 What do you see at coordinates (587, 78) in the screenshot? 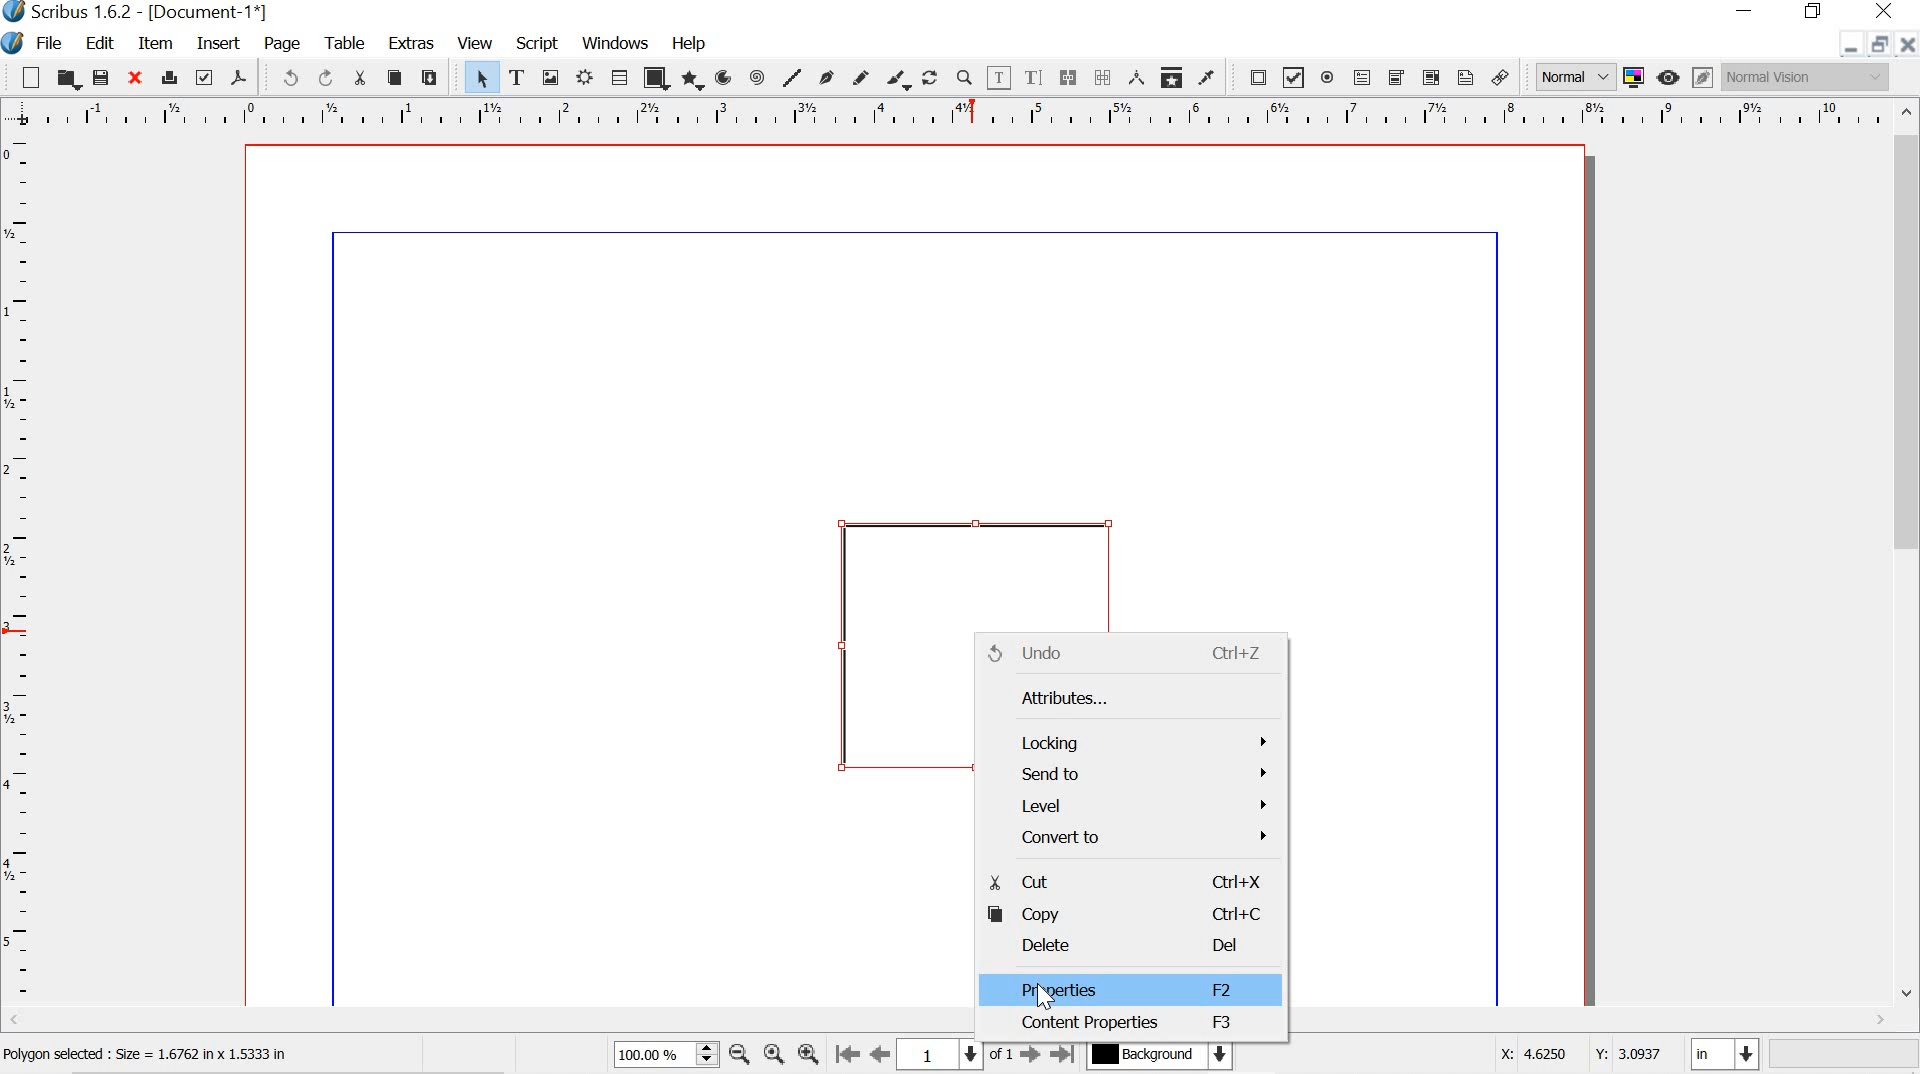
I see `render frame` at bounding box center [587, 78].